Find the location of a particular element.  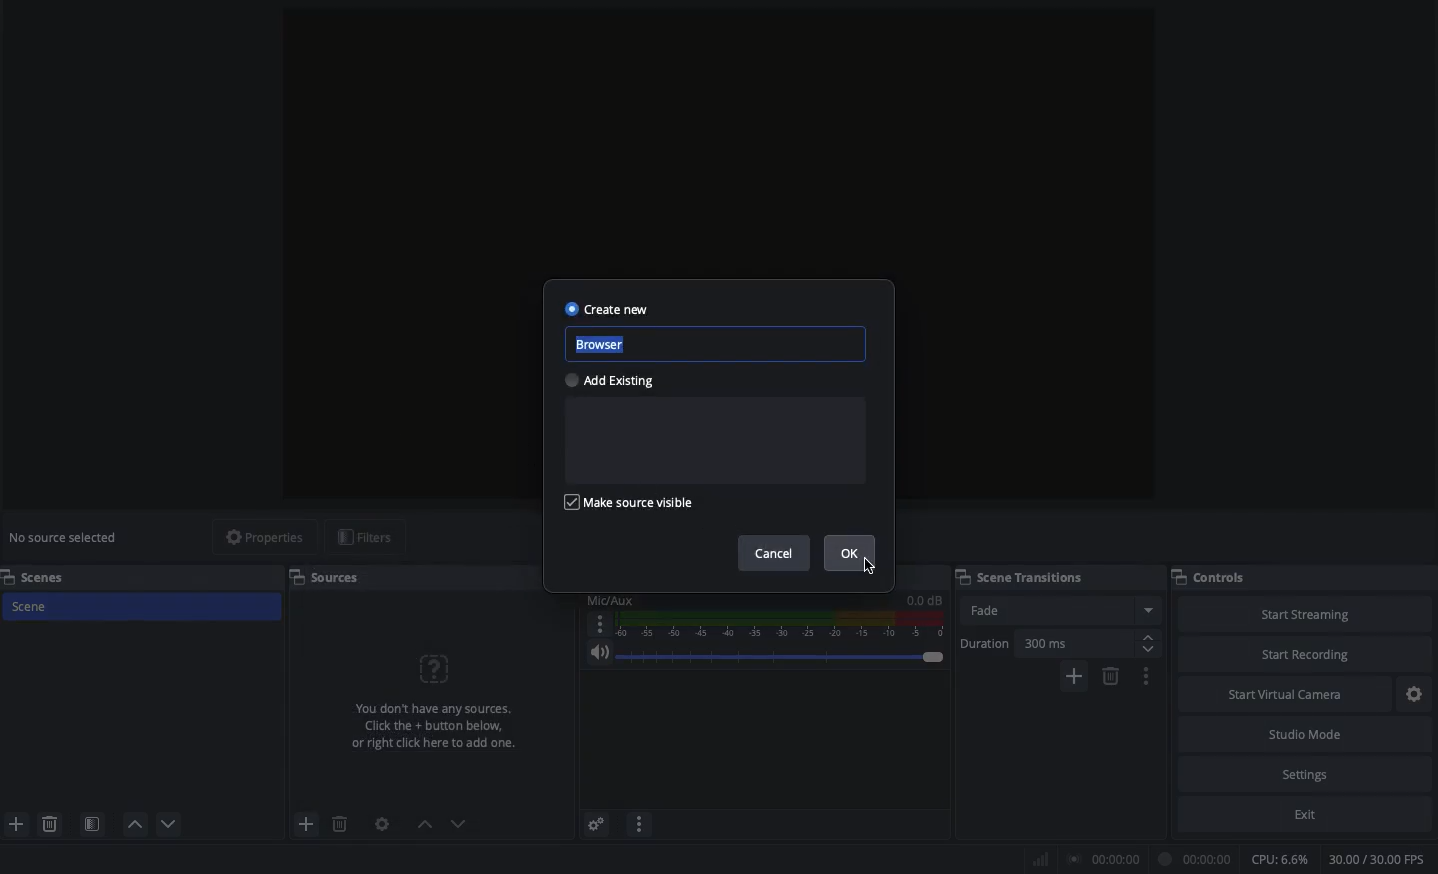

Move down is located at coordinates (459, 824).